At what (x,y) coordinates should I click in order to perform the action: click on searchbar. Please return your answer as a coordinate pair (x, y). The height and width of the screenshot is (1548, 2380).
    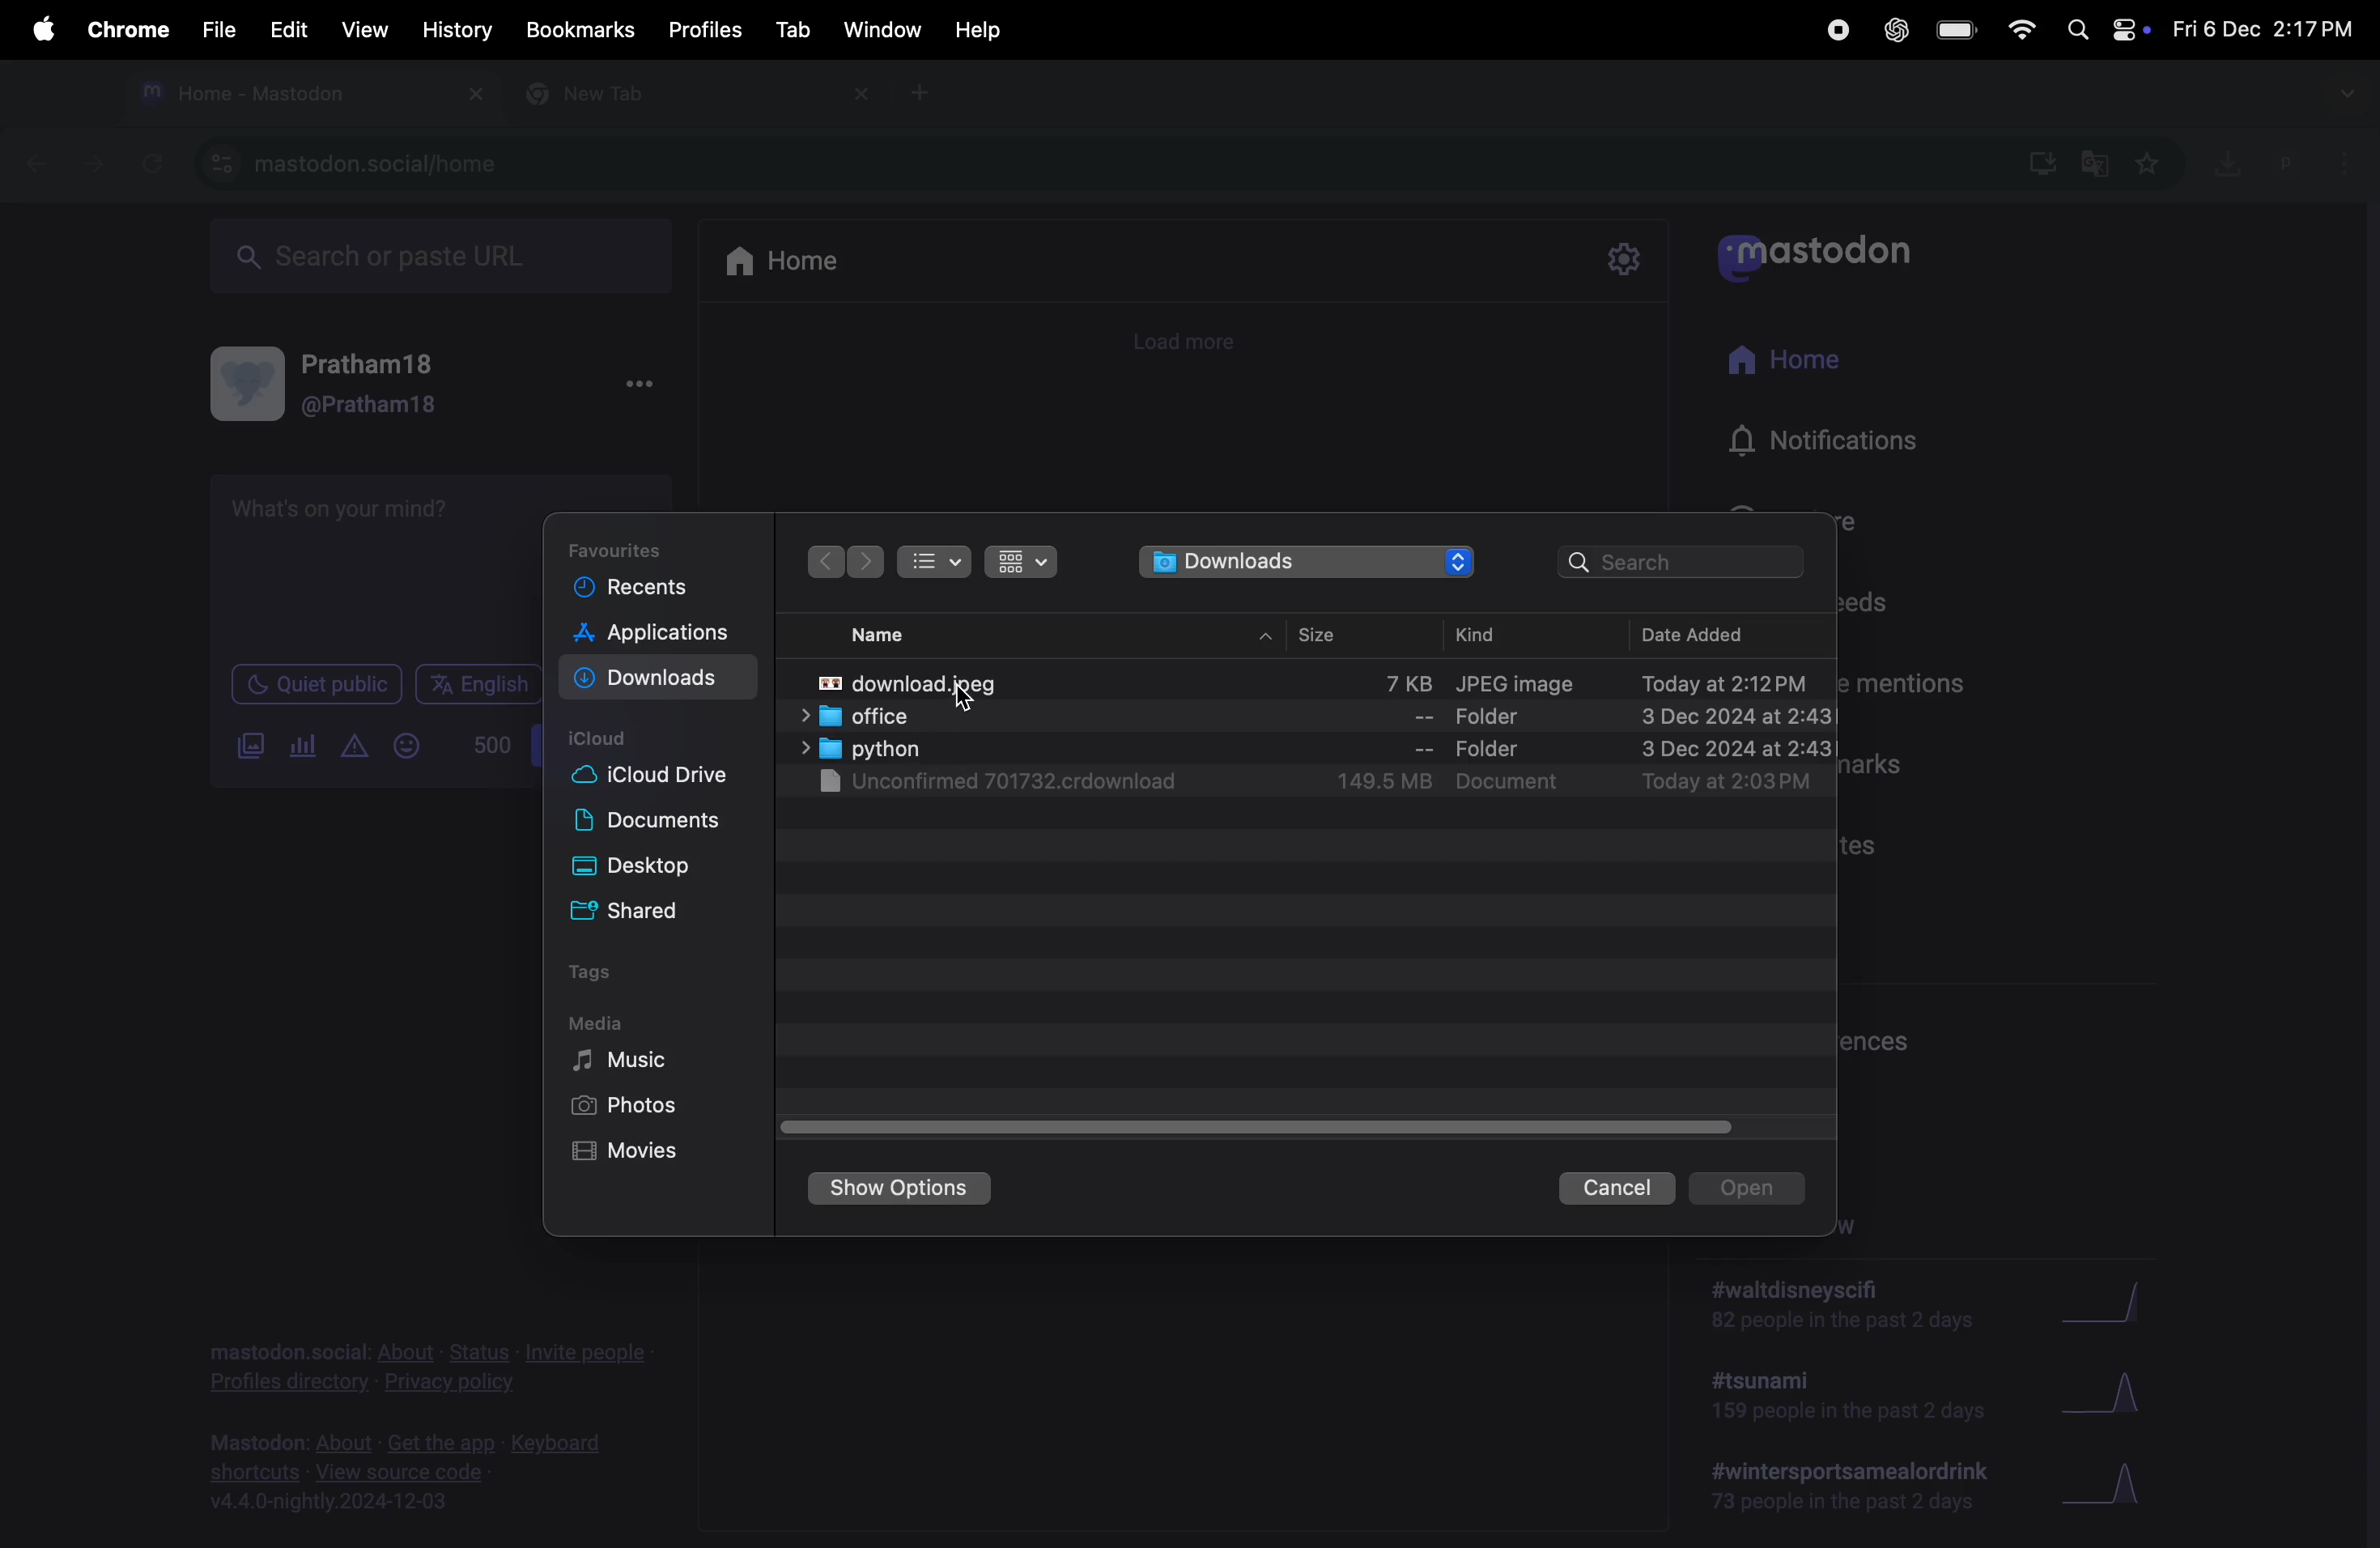
    Looking at the image, I should click on (1686, 563).